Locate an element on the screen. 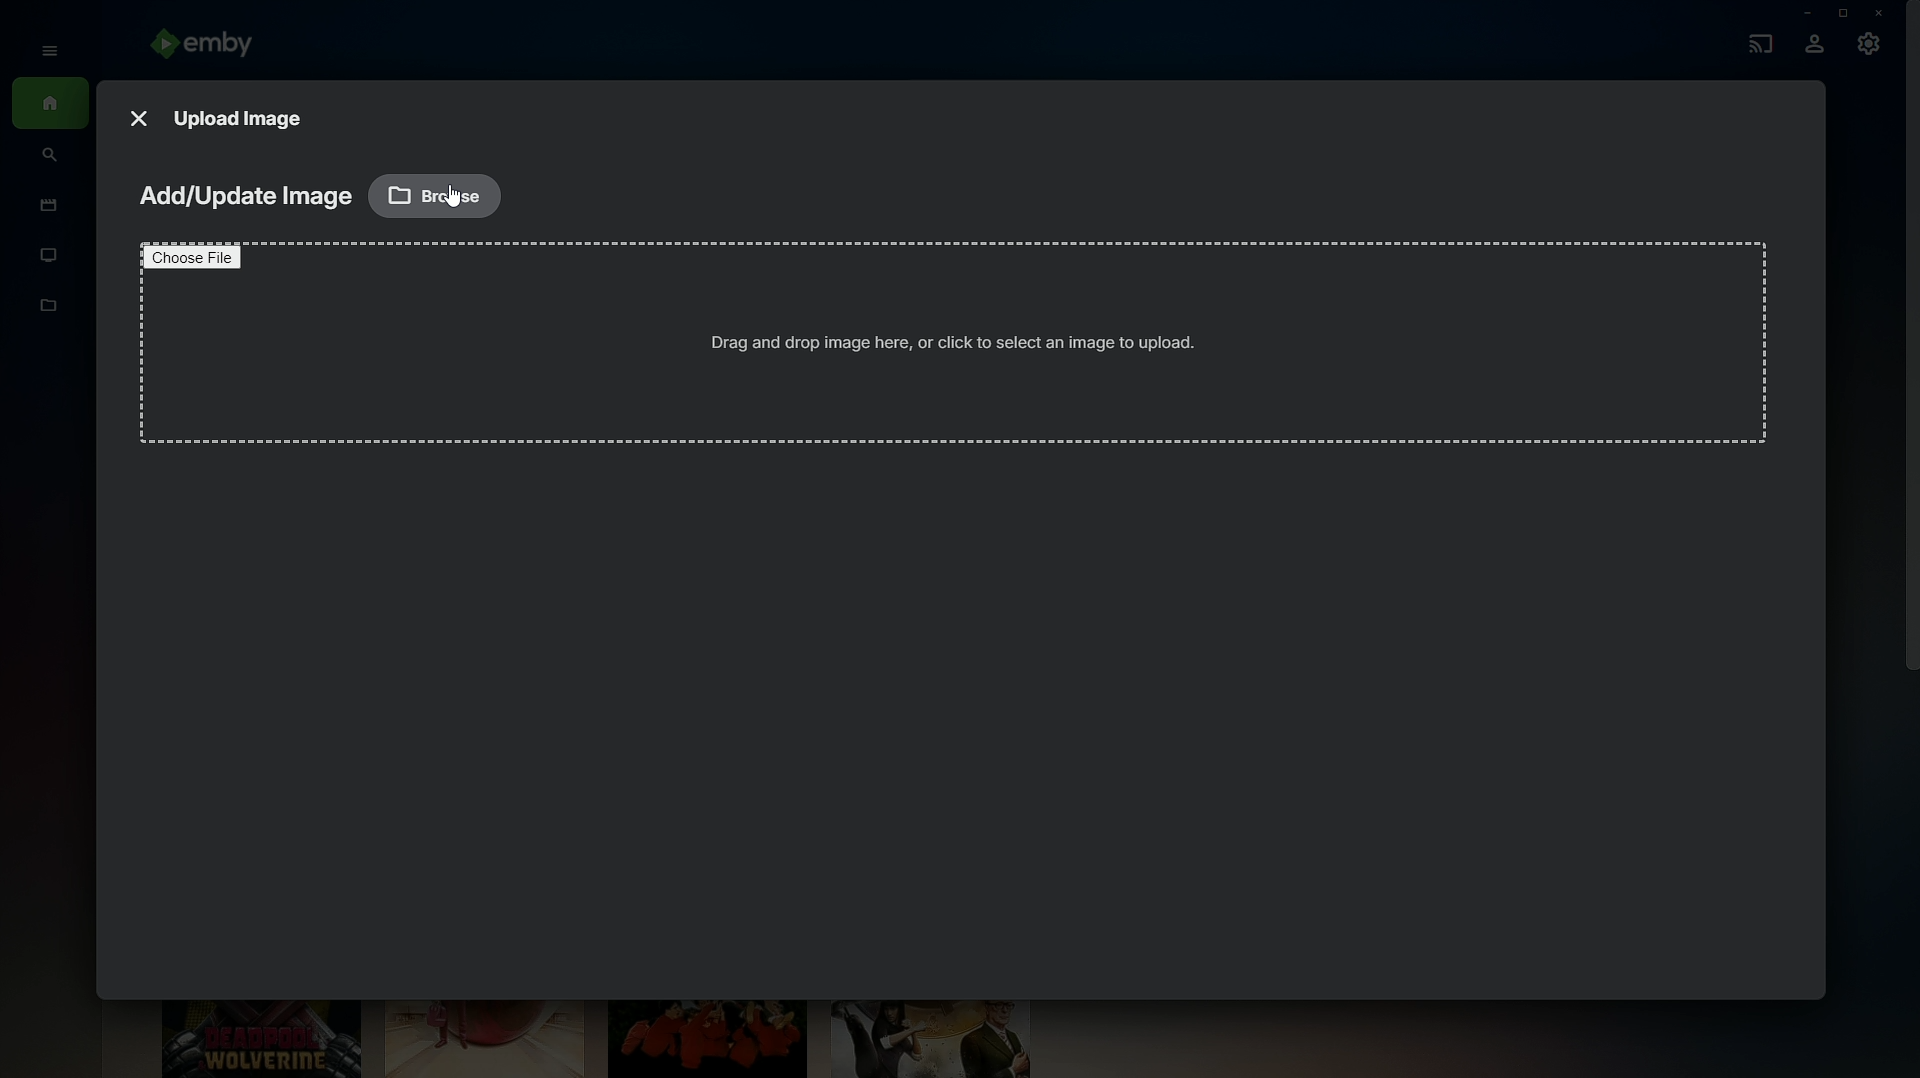 The height and width of the screenshot is (1078, 1920). Browse is located at coordinates (436, 194).